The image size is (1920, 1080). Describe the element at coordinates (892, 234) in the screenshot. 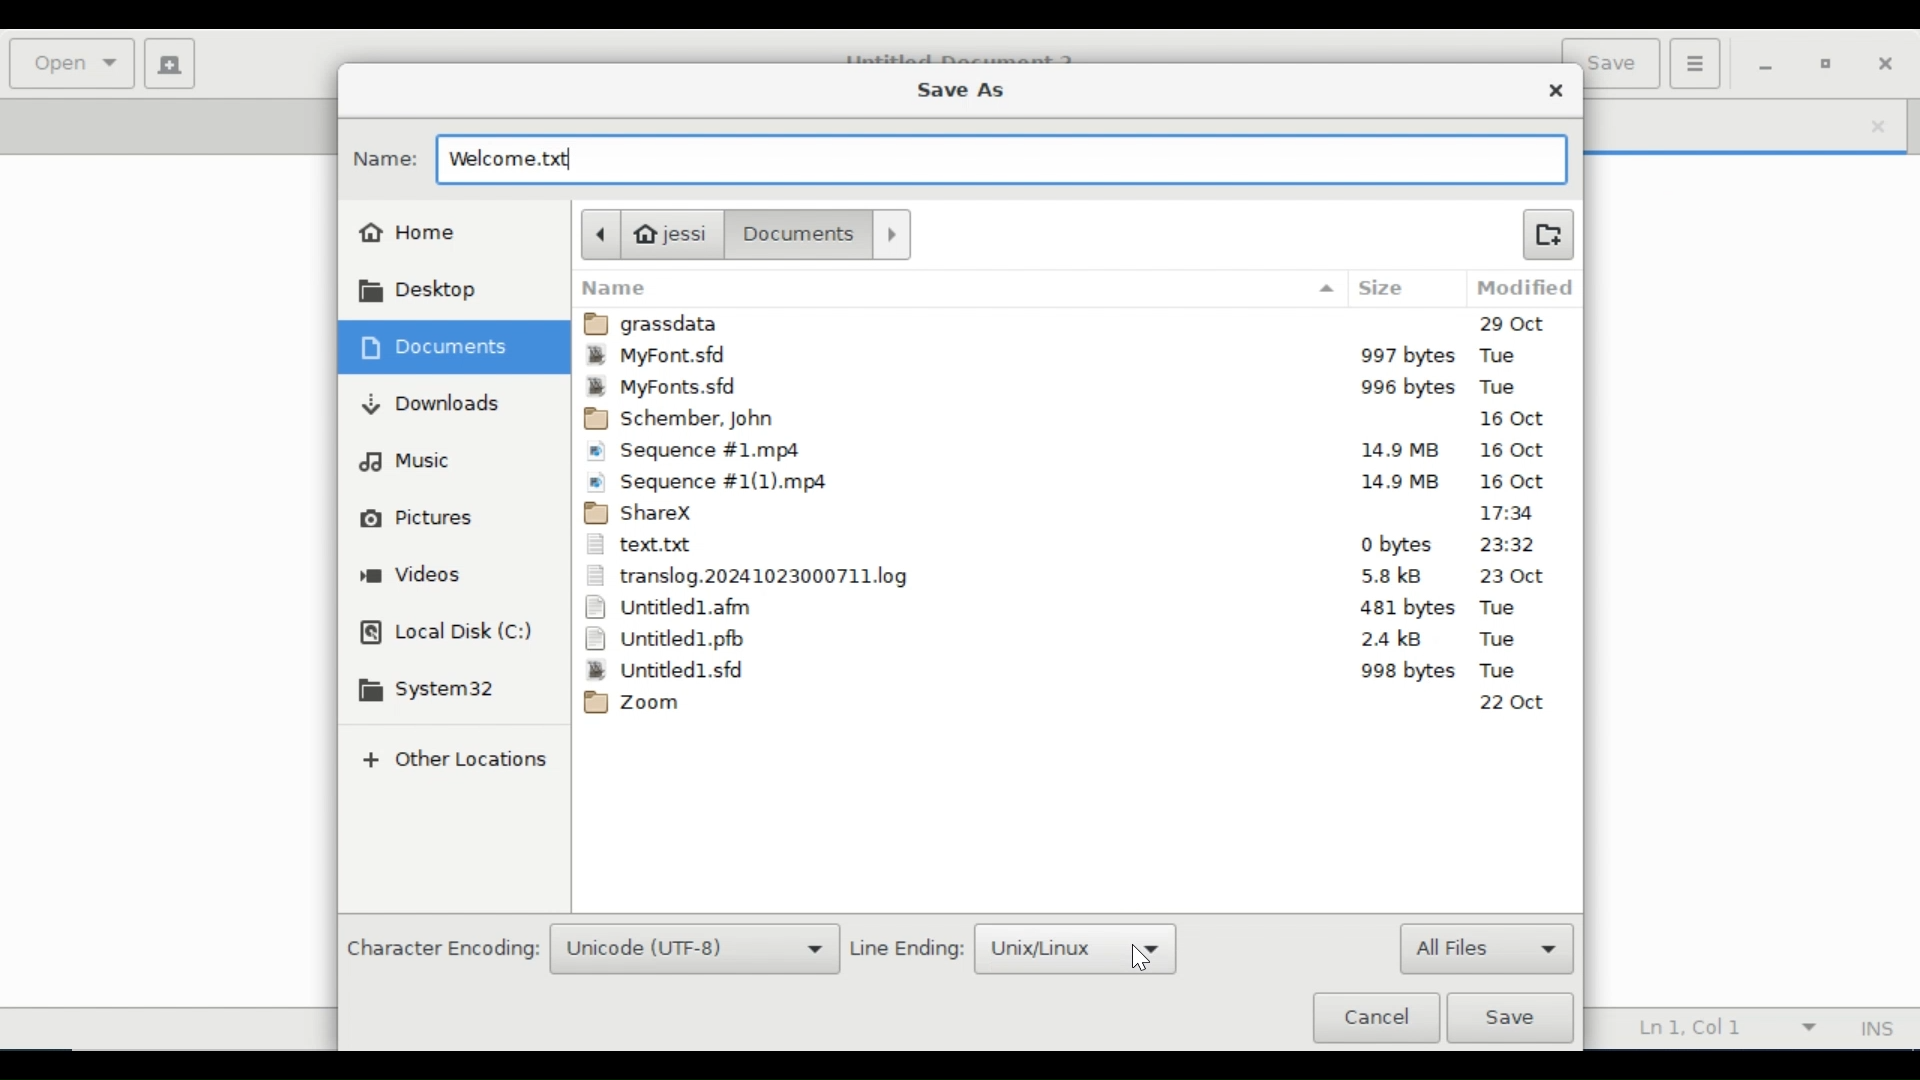

I see `Forward` at that location.